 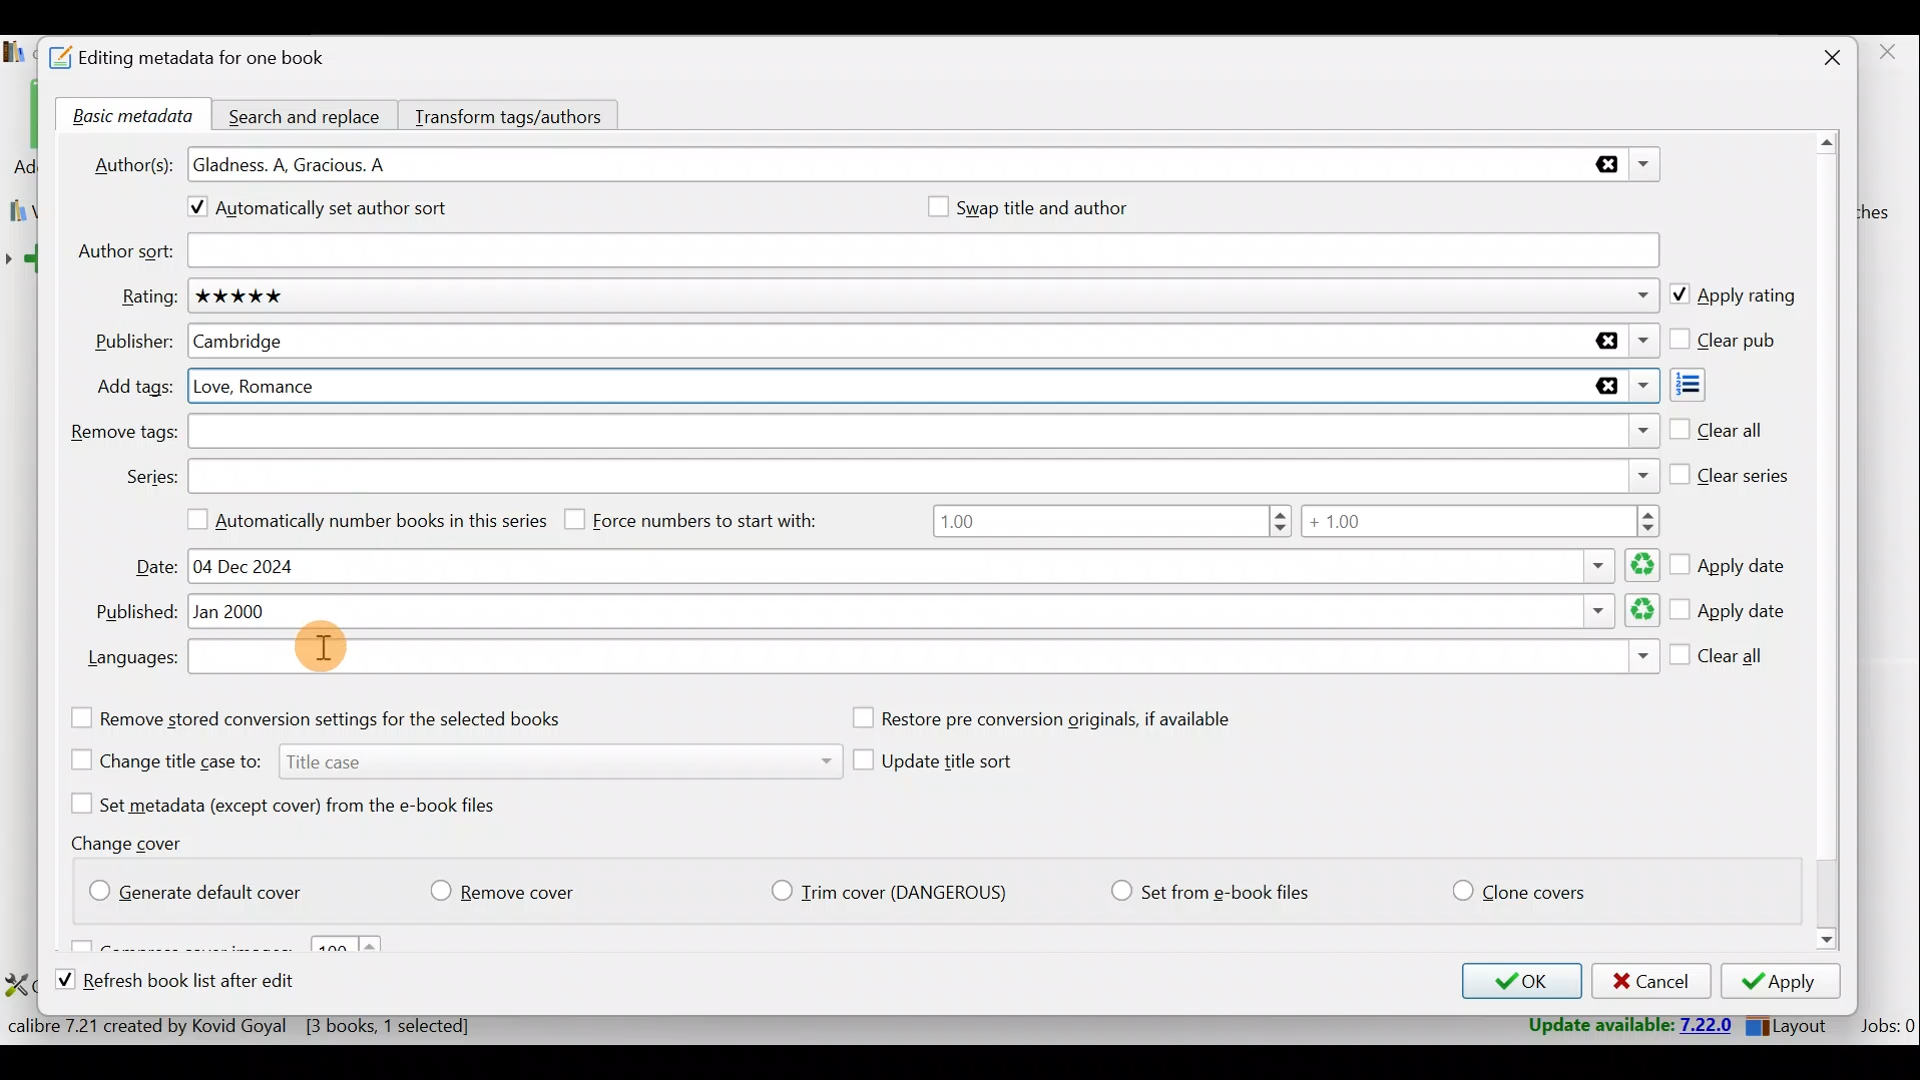 What do you see at coordinates (343, 718) in the screenshot?
I see `Remove stored conversion settings for the selected books` at bounding box center [343, 718].